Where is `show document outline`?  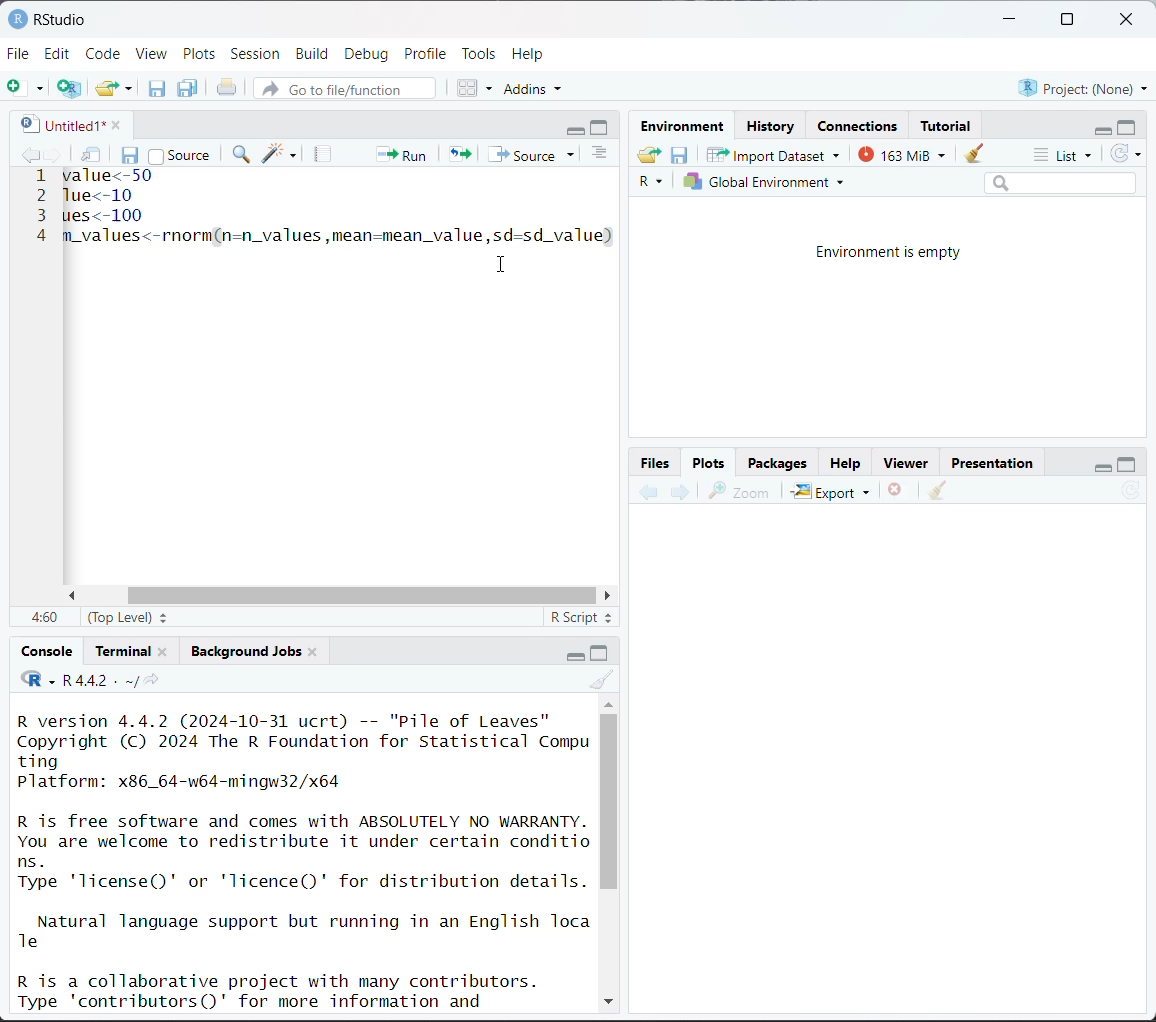 show document outline is located at coordinates (603, 155).